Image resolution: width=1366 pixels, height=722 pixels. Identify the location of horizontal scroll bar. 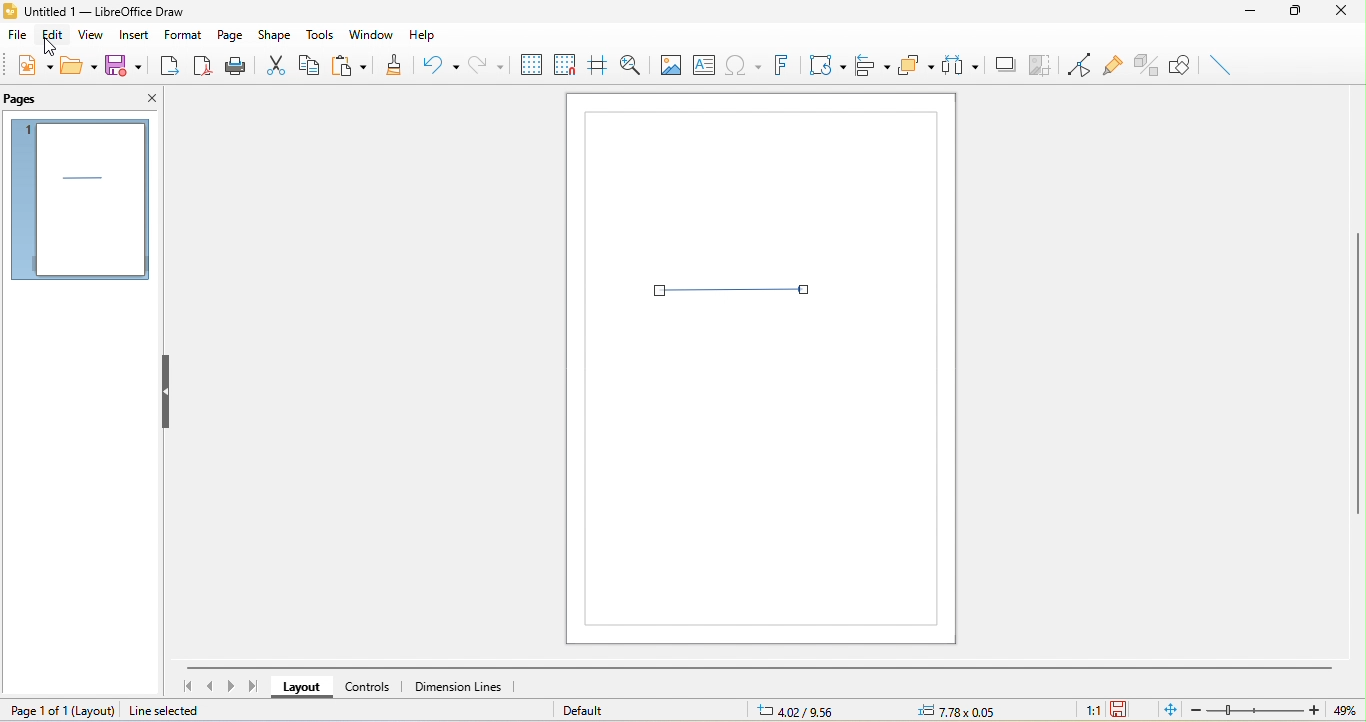
(759, 666).